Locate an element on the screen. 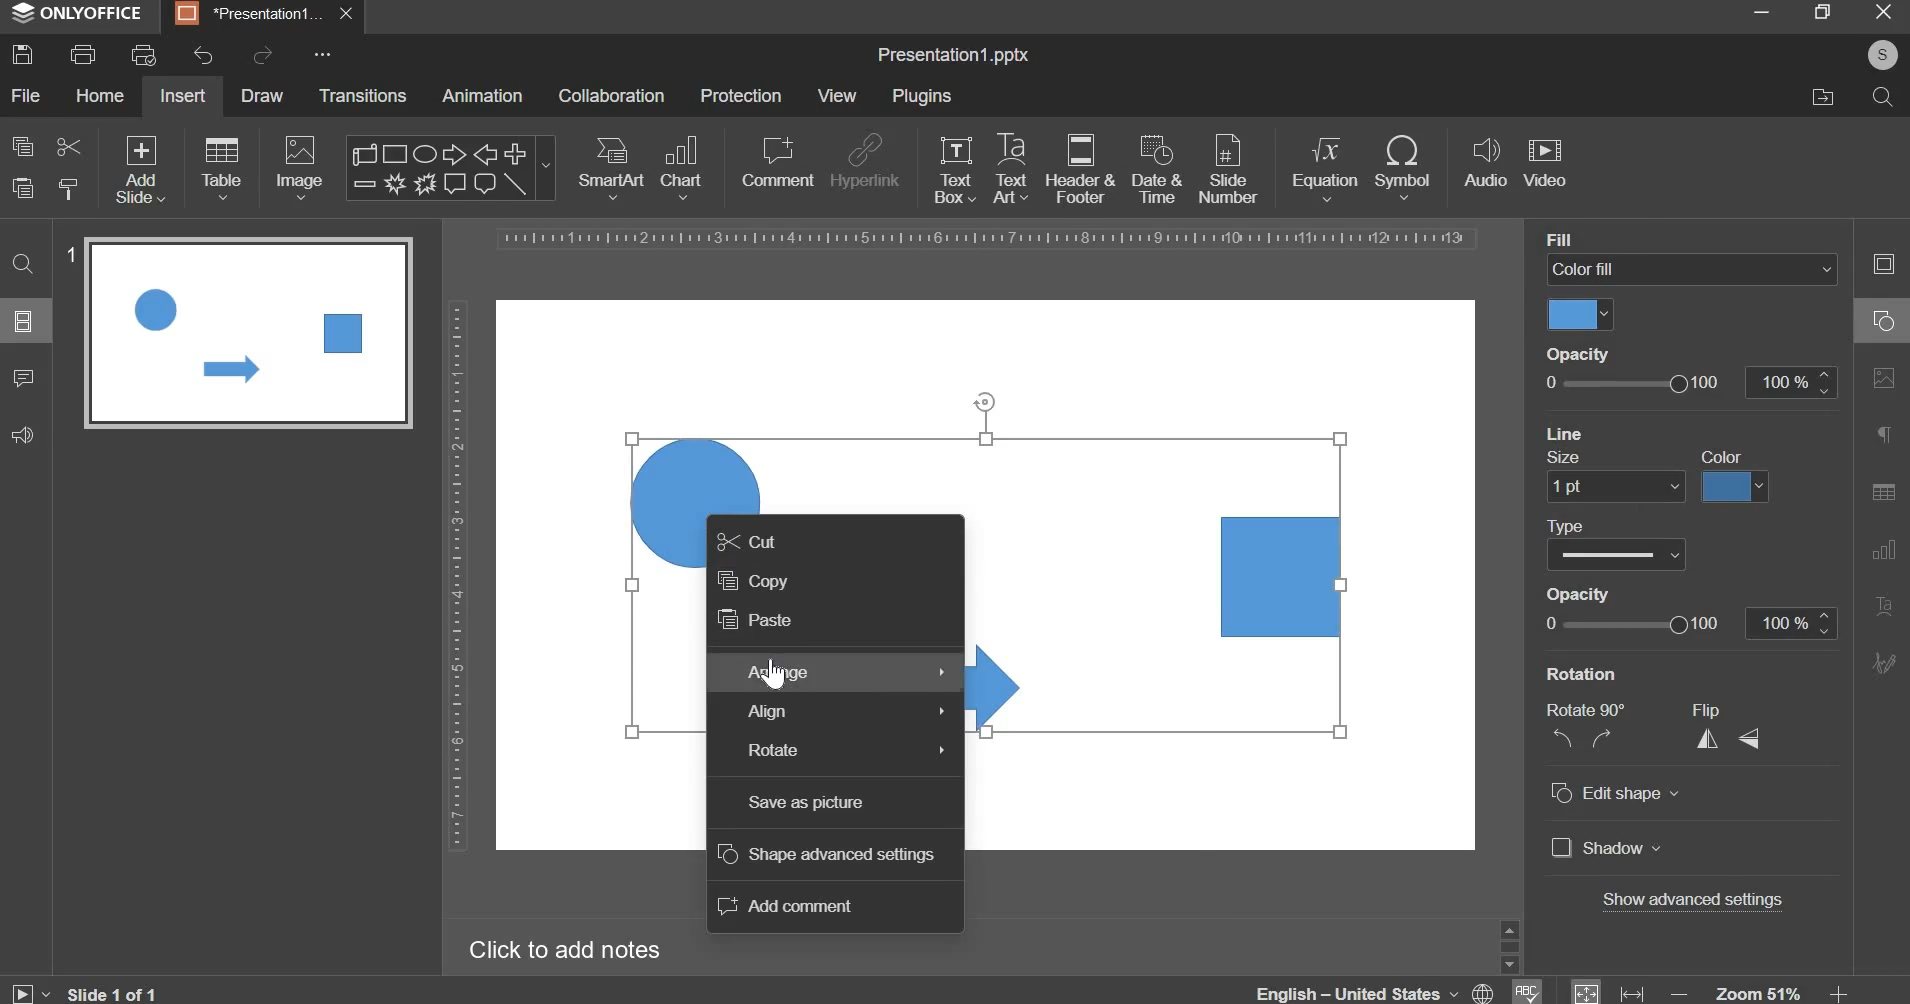  edit shape is located at coordinates (1615, 794).